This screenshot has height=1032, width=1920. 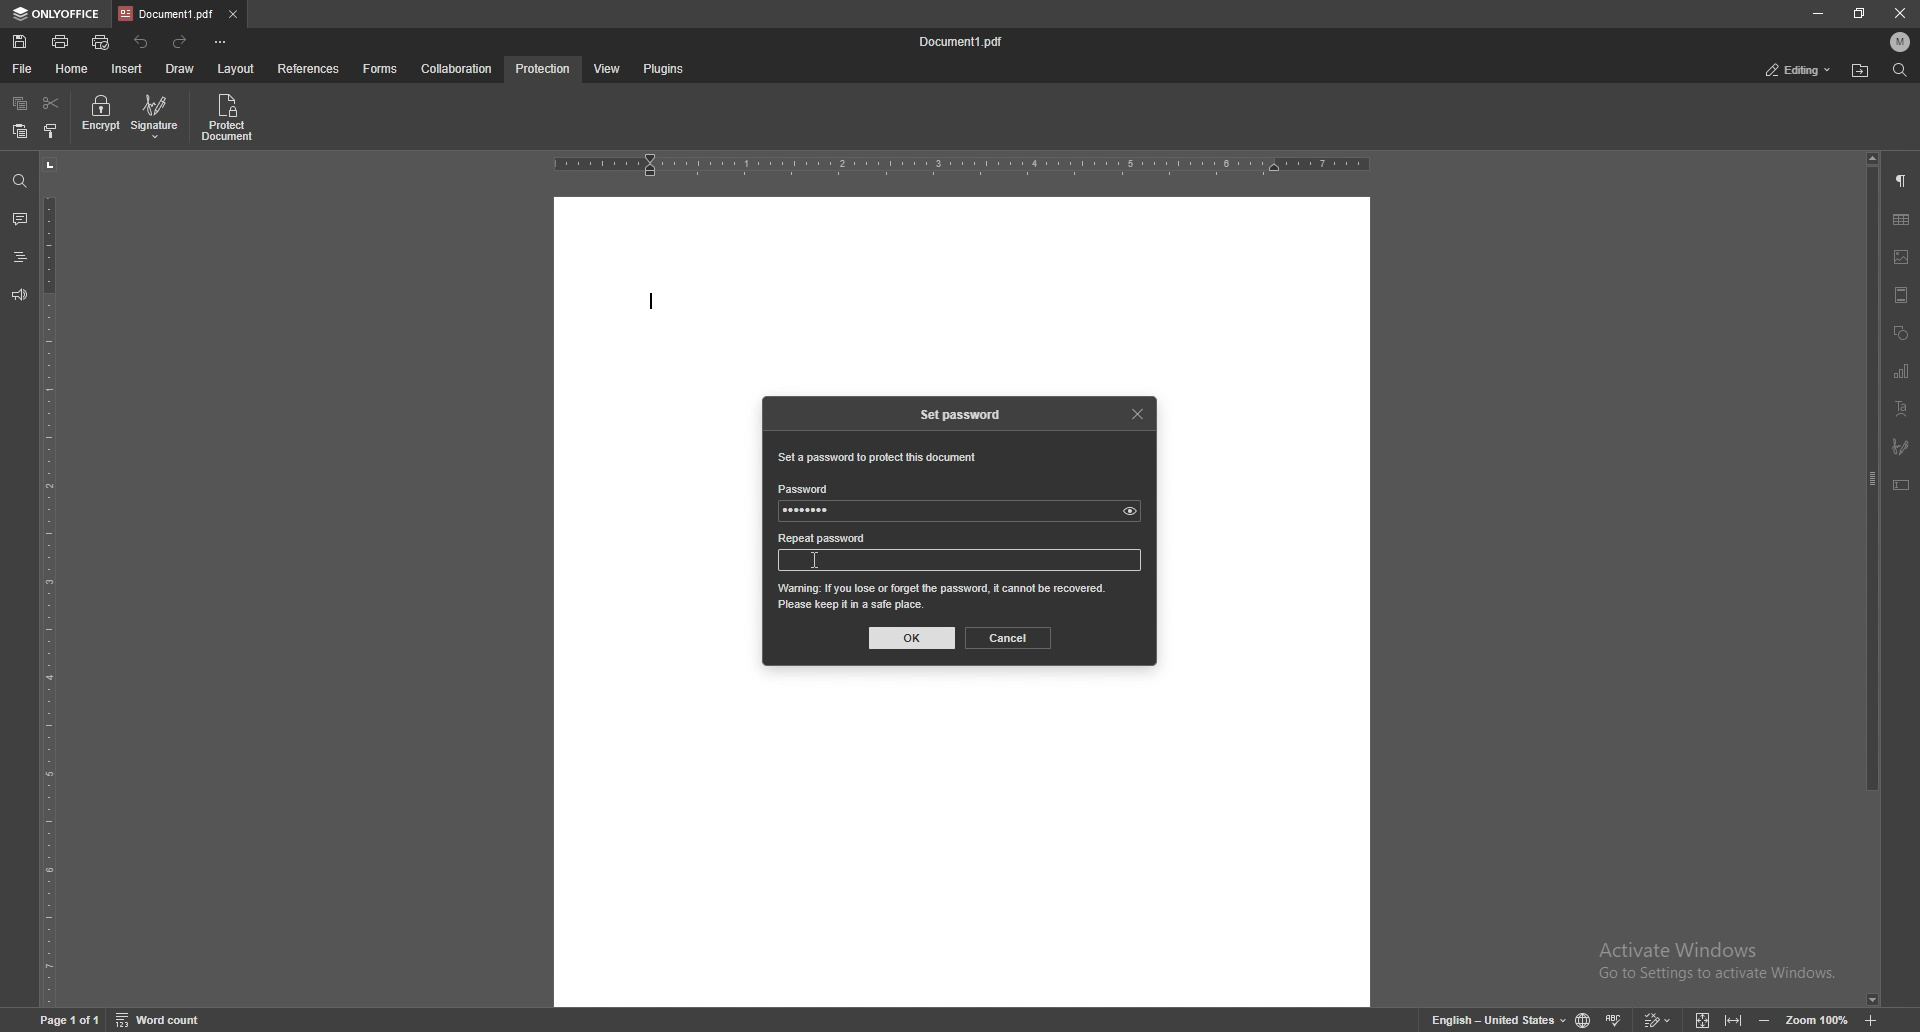 What do you see at coordinates (61, 42) in the screenshot?
I see `print` at bounding box center [61, 42].